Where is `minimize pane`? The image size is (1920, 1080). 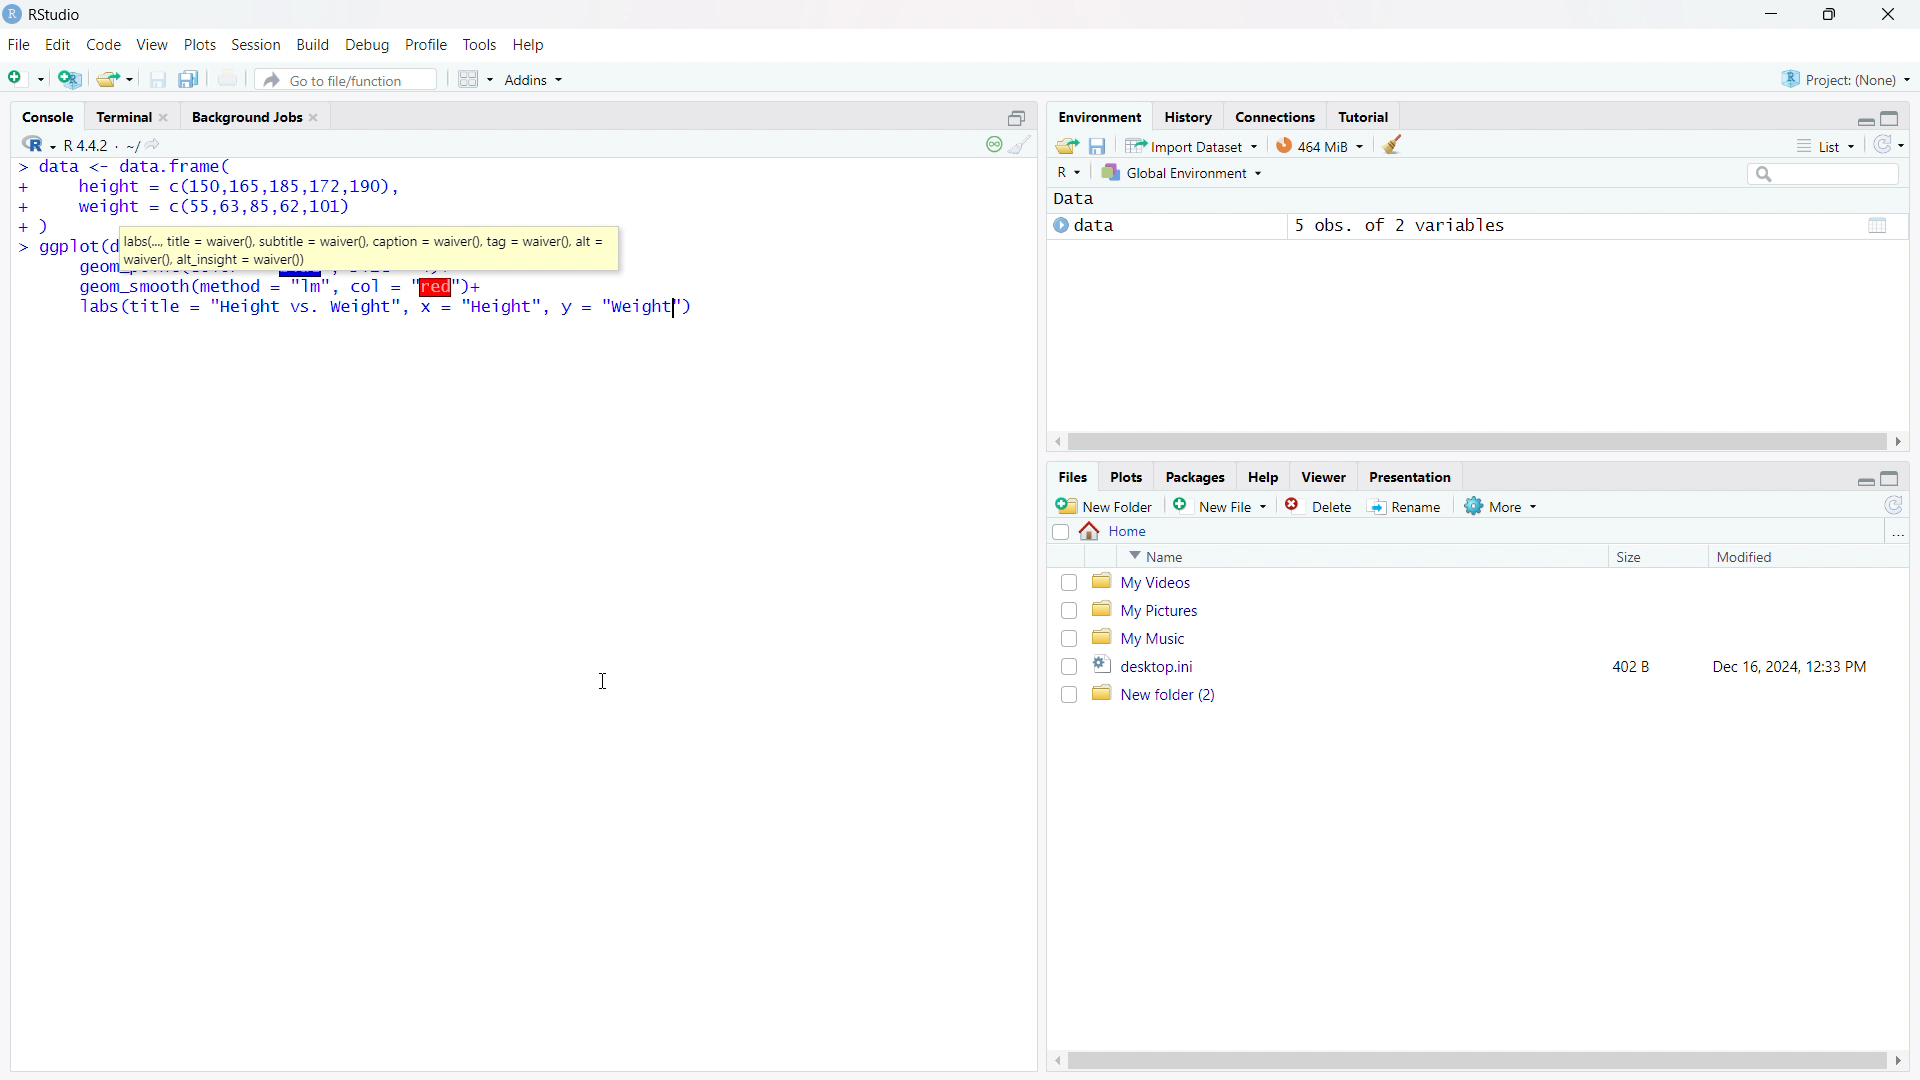 minimize pane is located at coordinates (1865, 478).